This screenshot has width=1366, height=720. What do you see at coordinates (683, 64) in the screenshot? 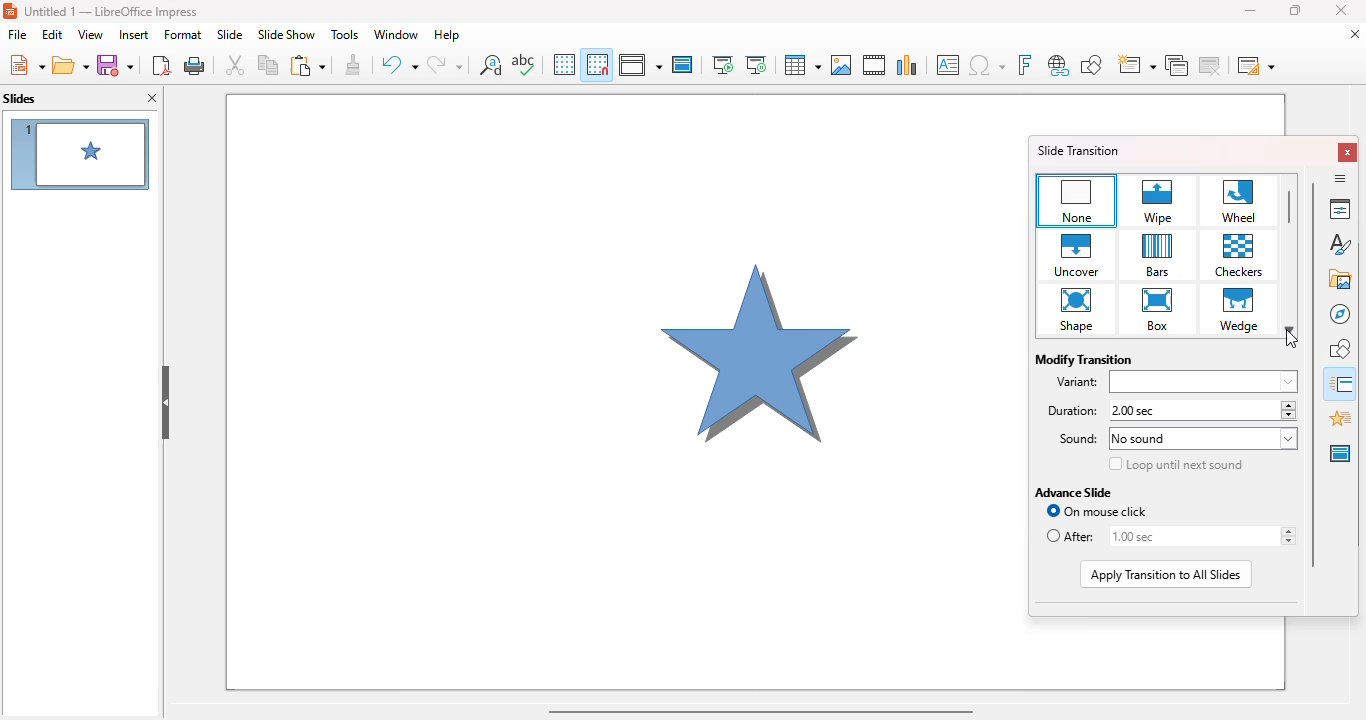
I see `master slide` at bounding box center [683, 64].